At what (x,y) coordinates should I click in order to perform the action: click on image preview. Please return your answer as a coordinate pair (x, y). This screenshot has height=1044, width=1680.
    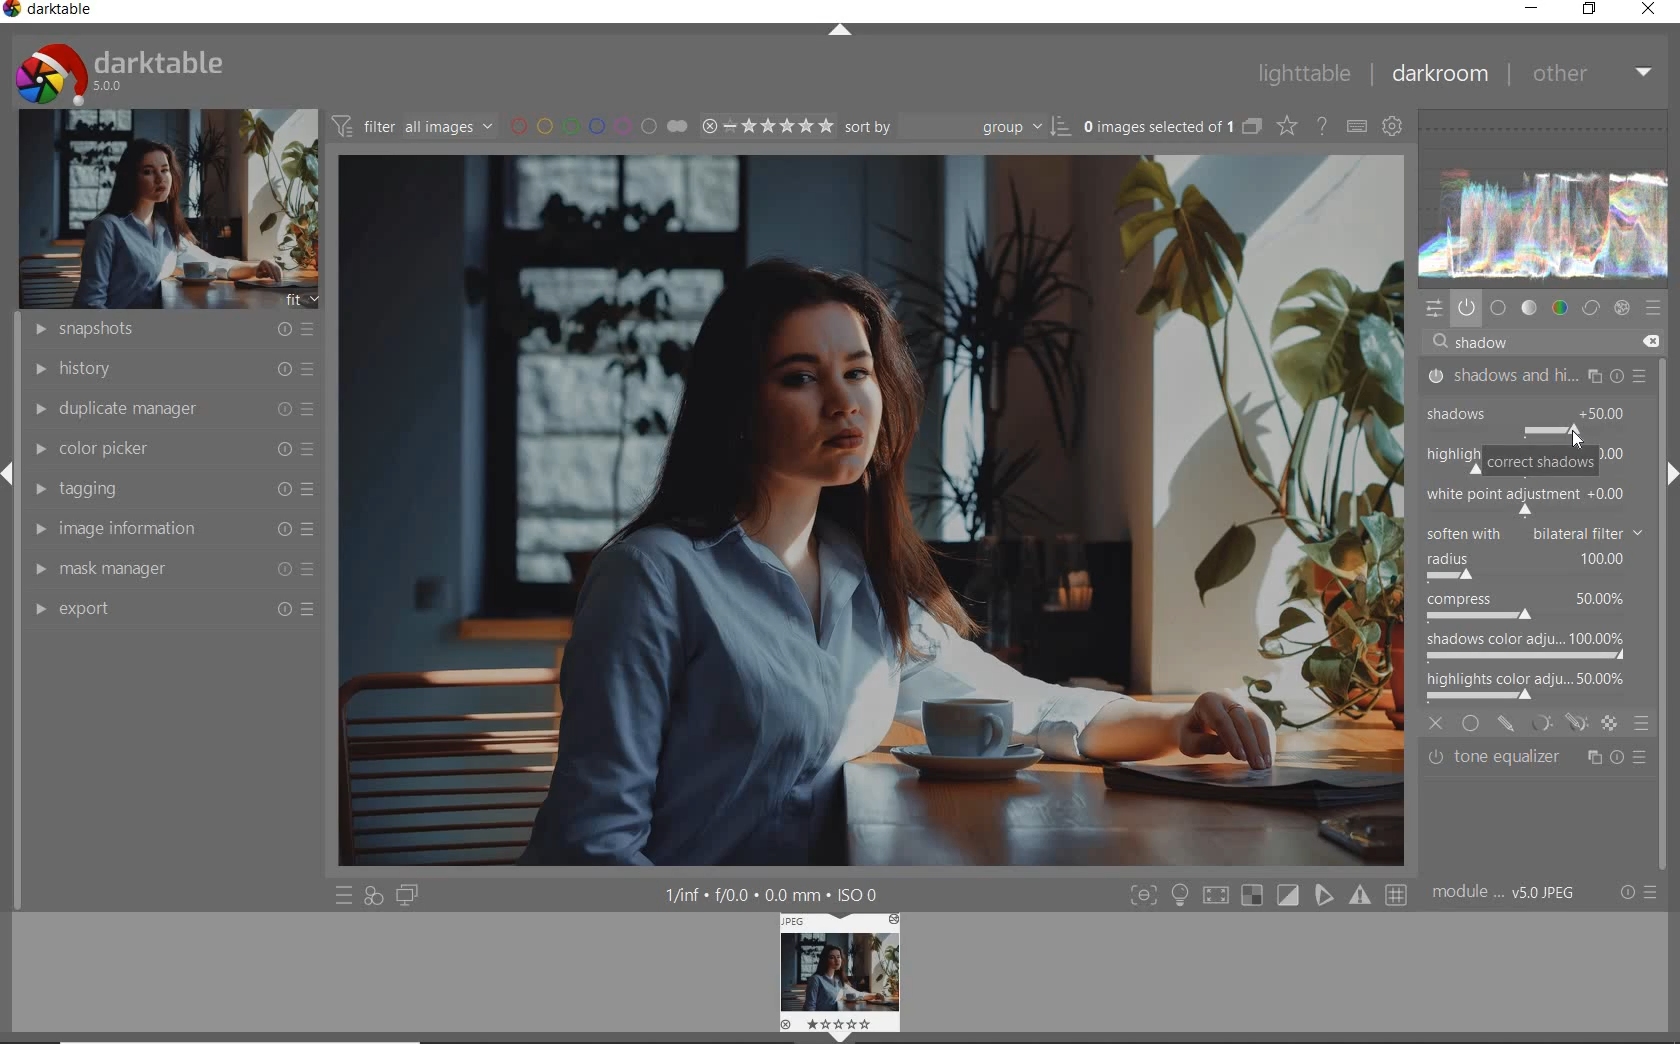
    Looking at the image, I should click on (835, 969).